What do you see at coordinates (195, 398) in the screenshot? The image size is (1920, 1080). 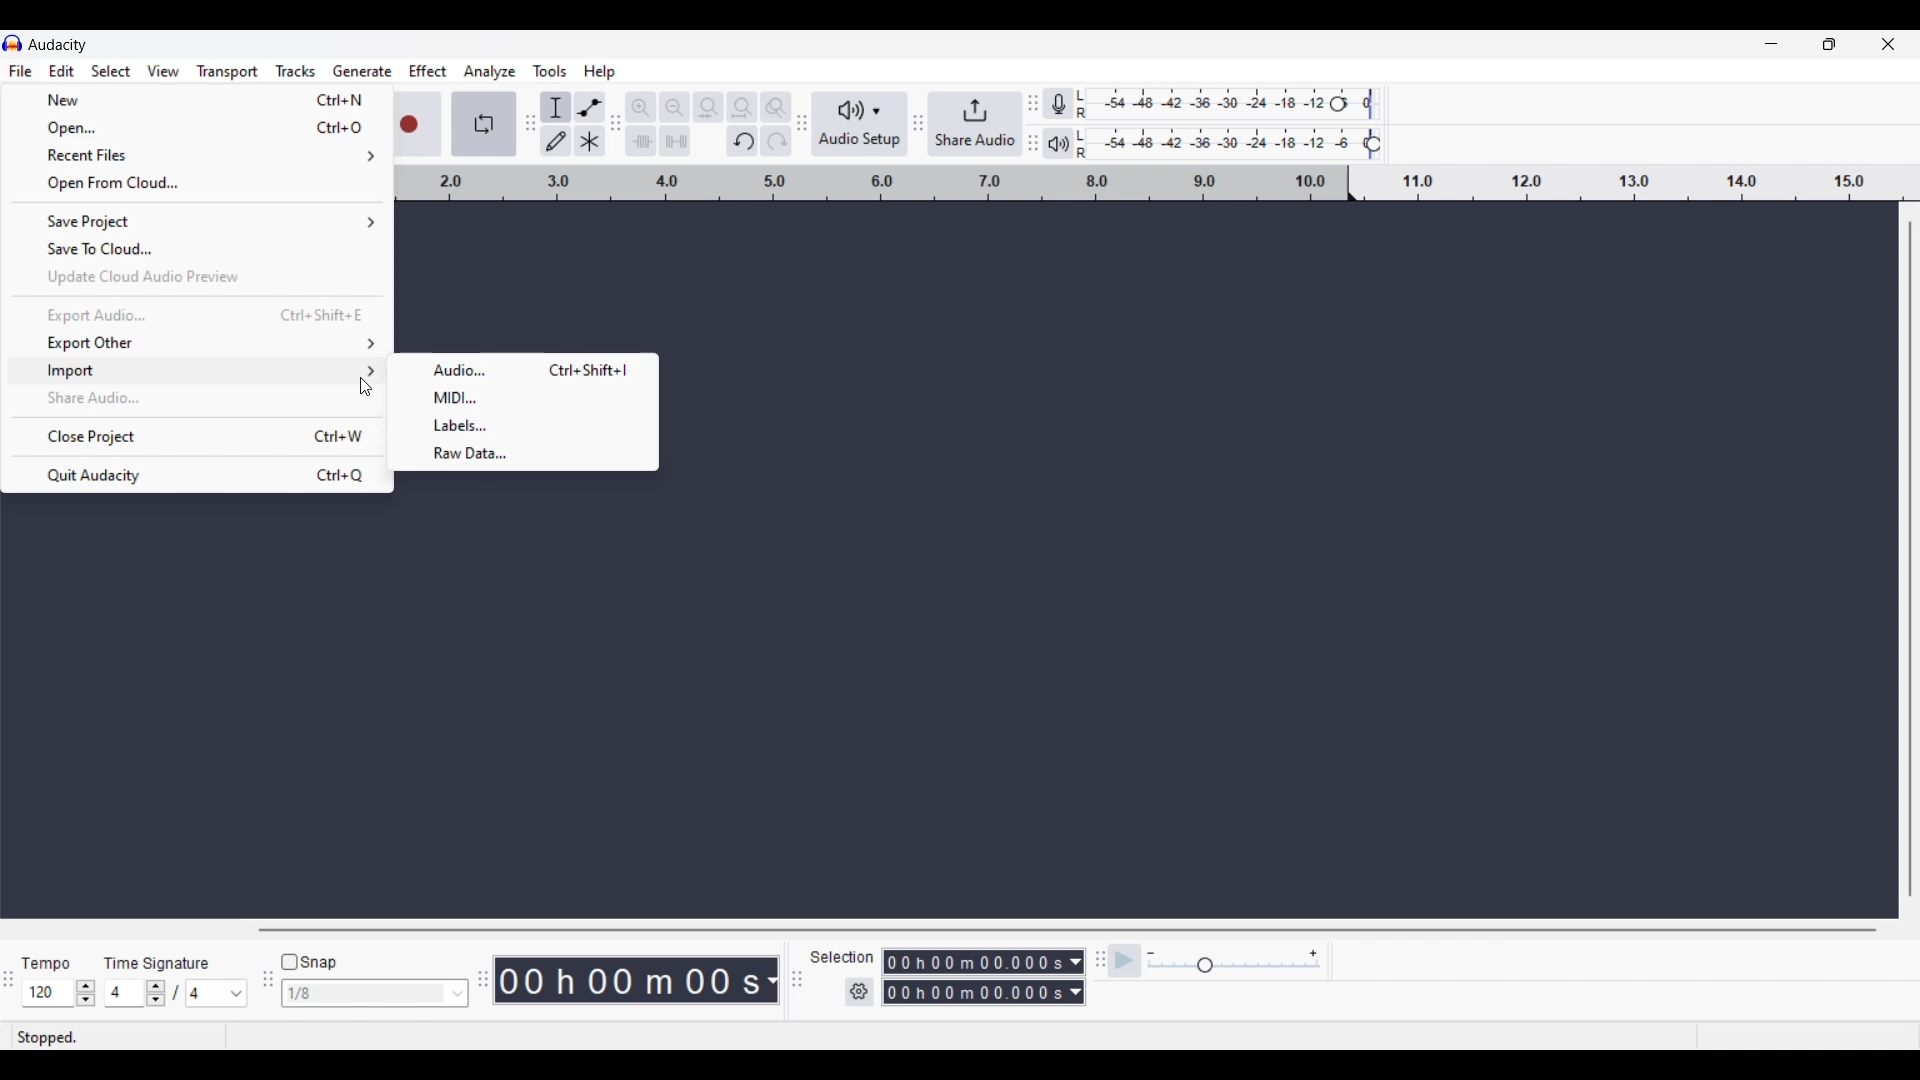 I see `Share audio` at bounding box center [195, 398].